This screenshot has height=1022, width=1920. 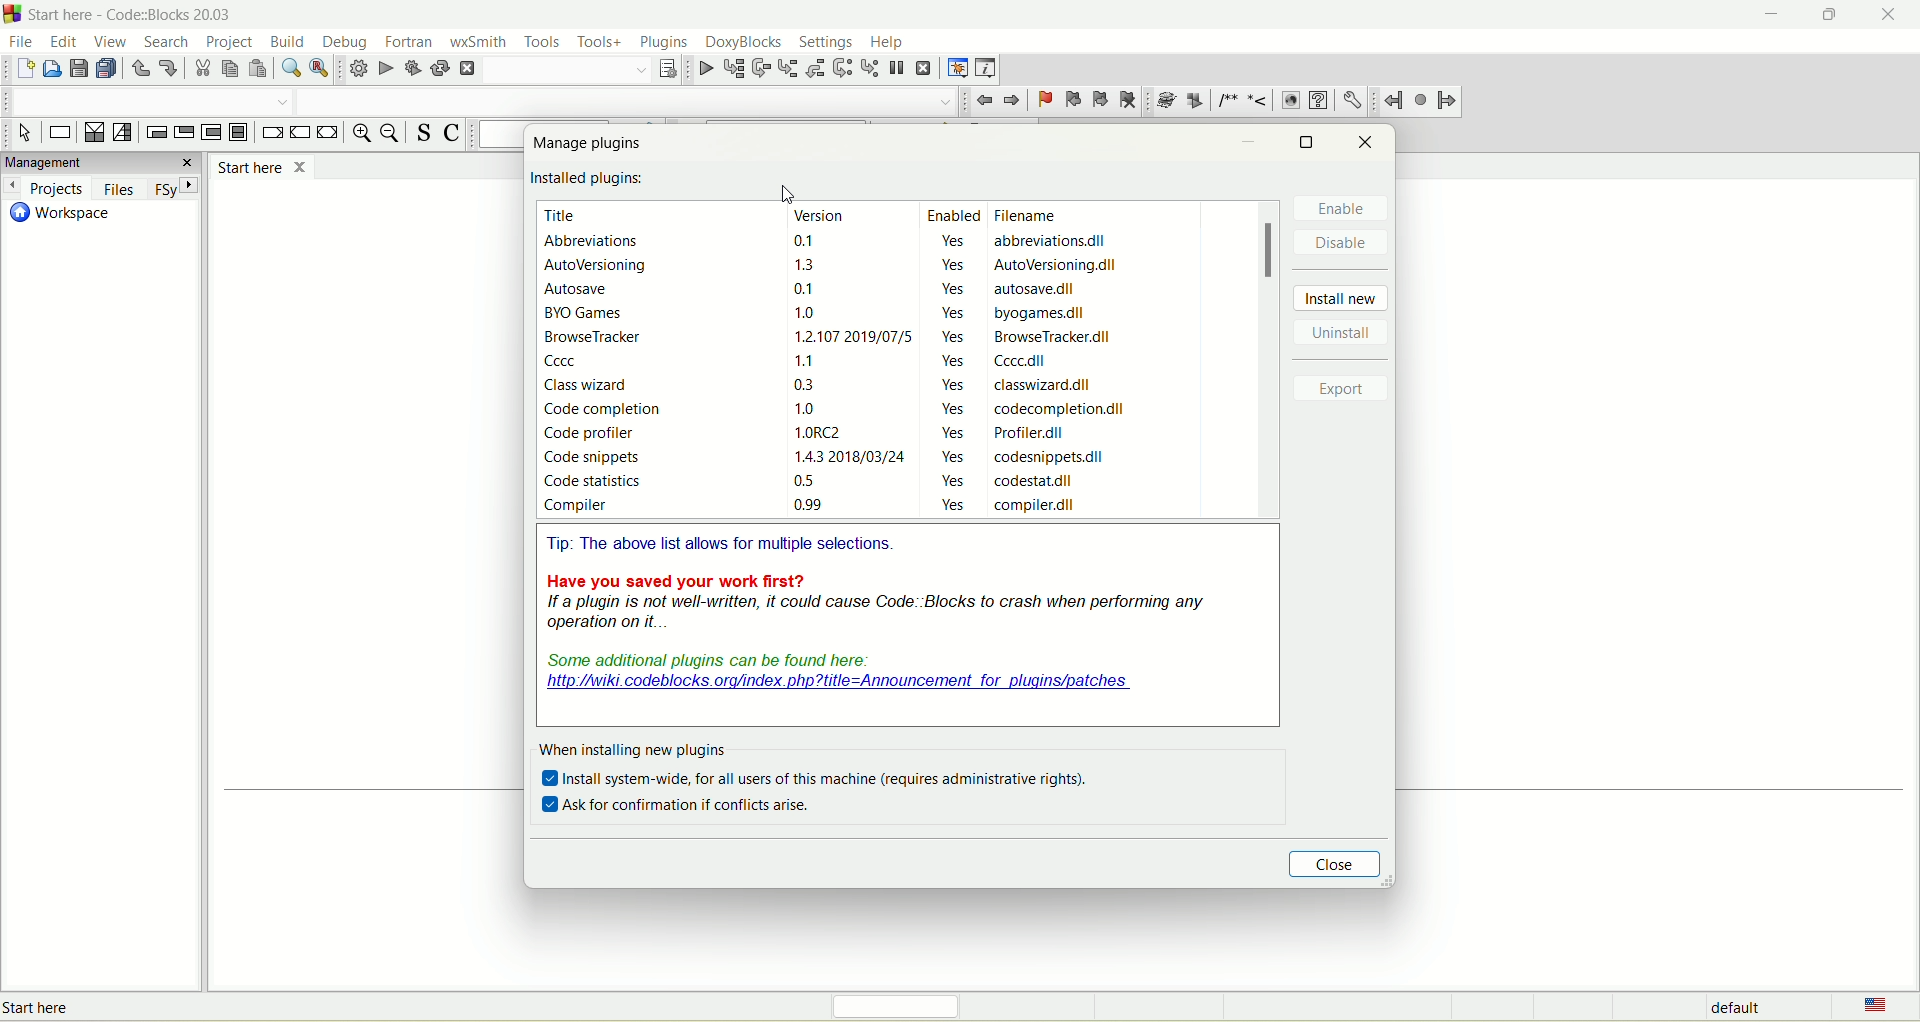 I want to click on maximize, so click(x=1835, y=12).